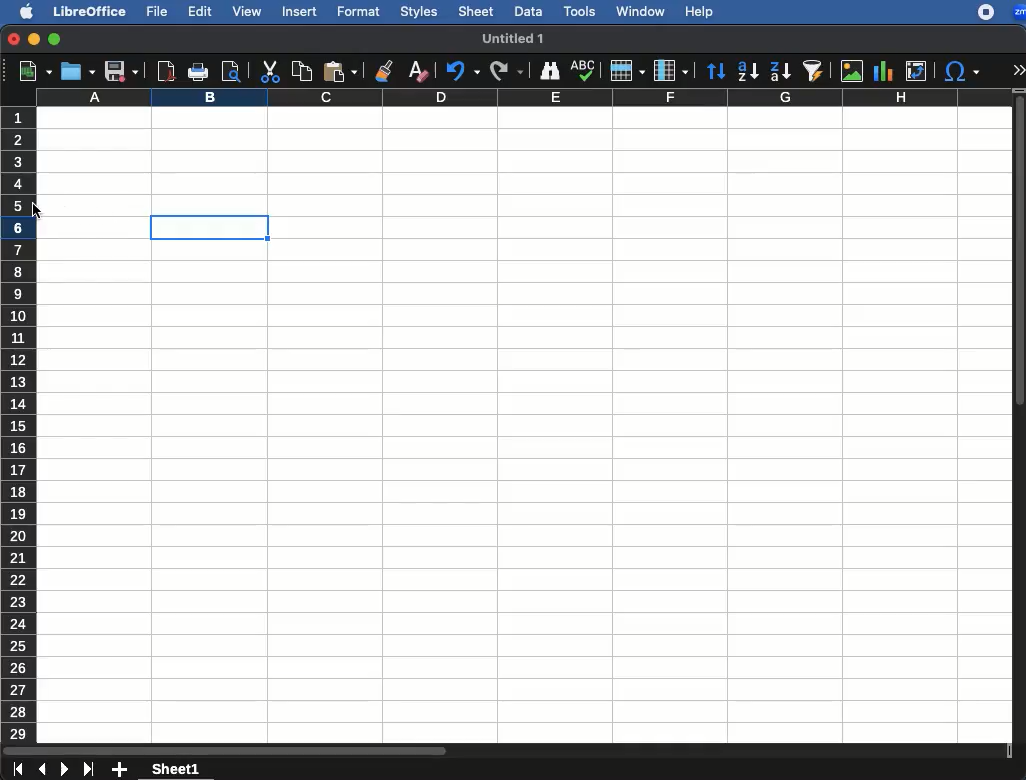 The image size is (1026, 780). Describe the element at coordinates (980, 13) in the screenshot. I see `recording` at that location.